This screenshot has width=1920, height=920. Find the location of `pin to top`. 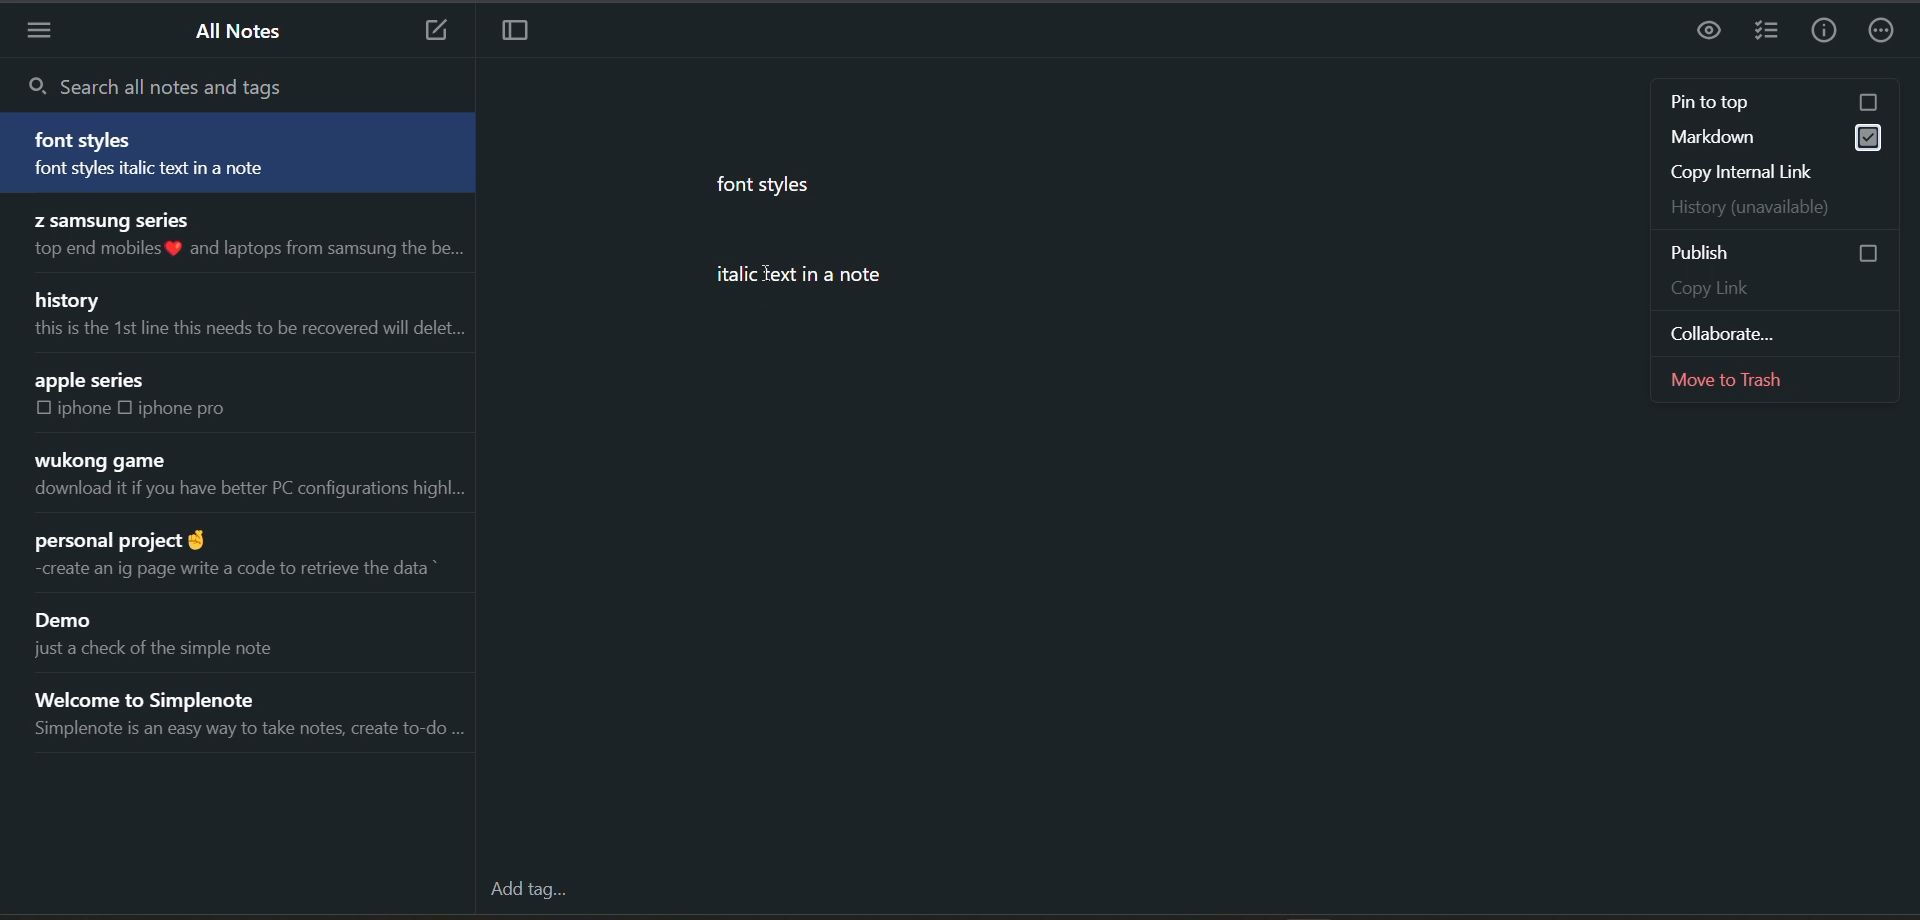

pin to top is located at coordinates (1771, 103).